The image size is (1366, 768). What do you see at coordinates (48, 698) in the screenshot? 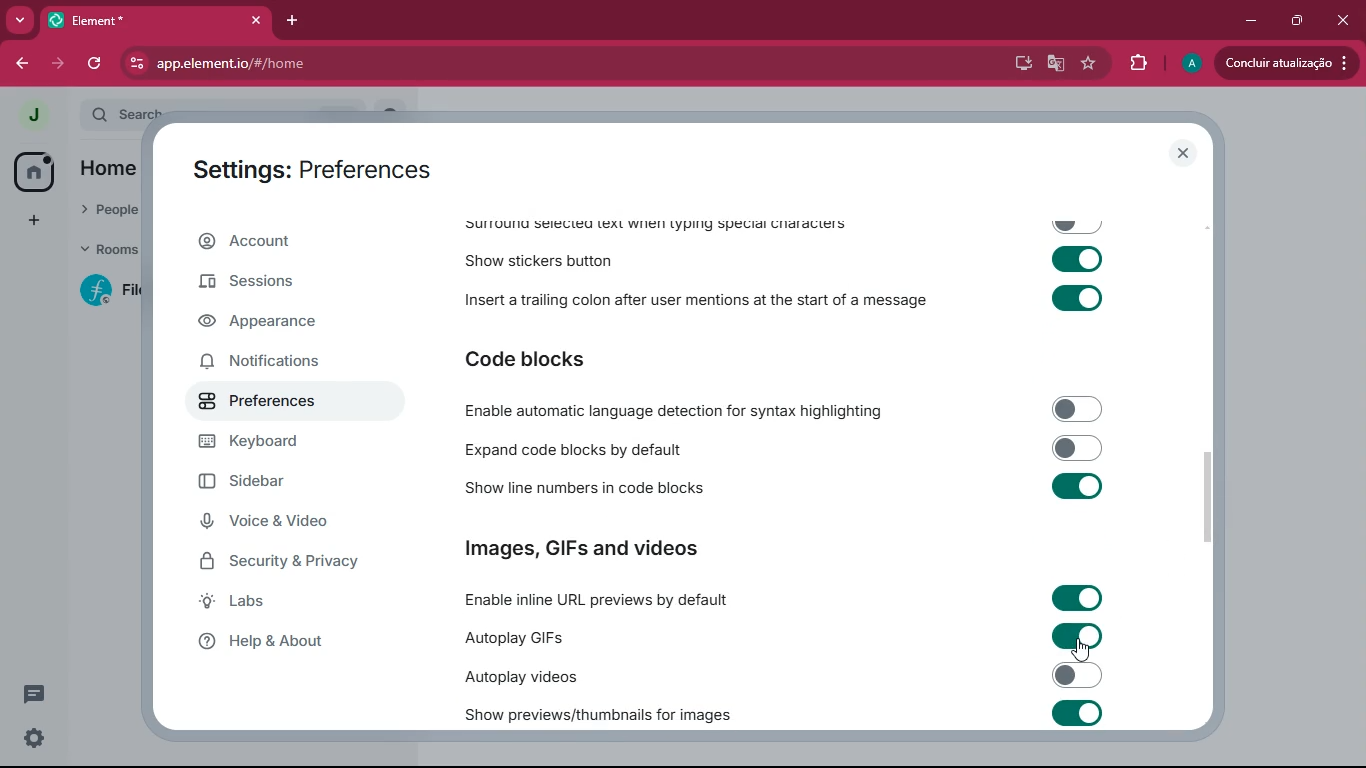
I see `comments ` at bounding box center [48, 698].